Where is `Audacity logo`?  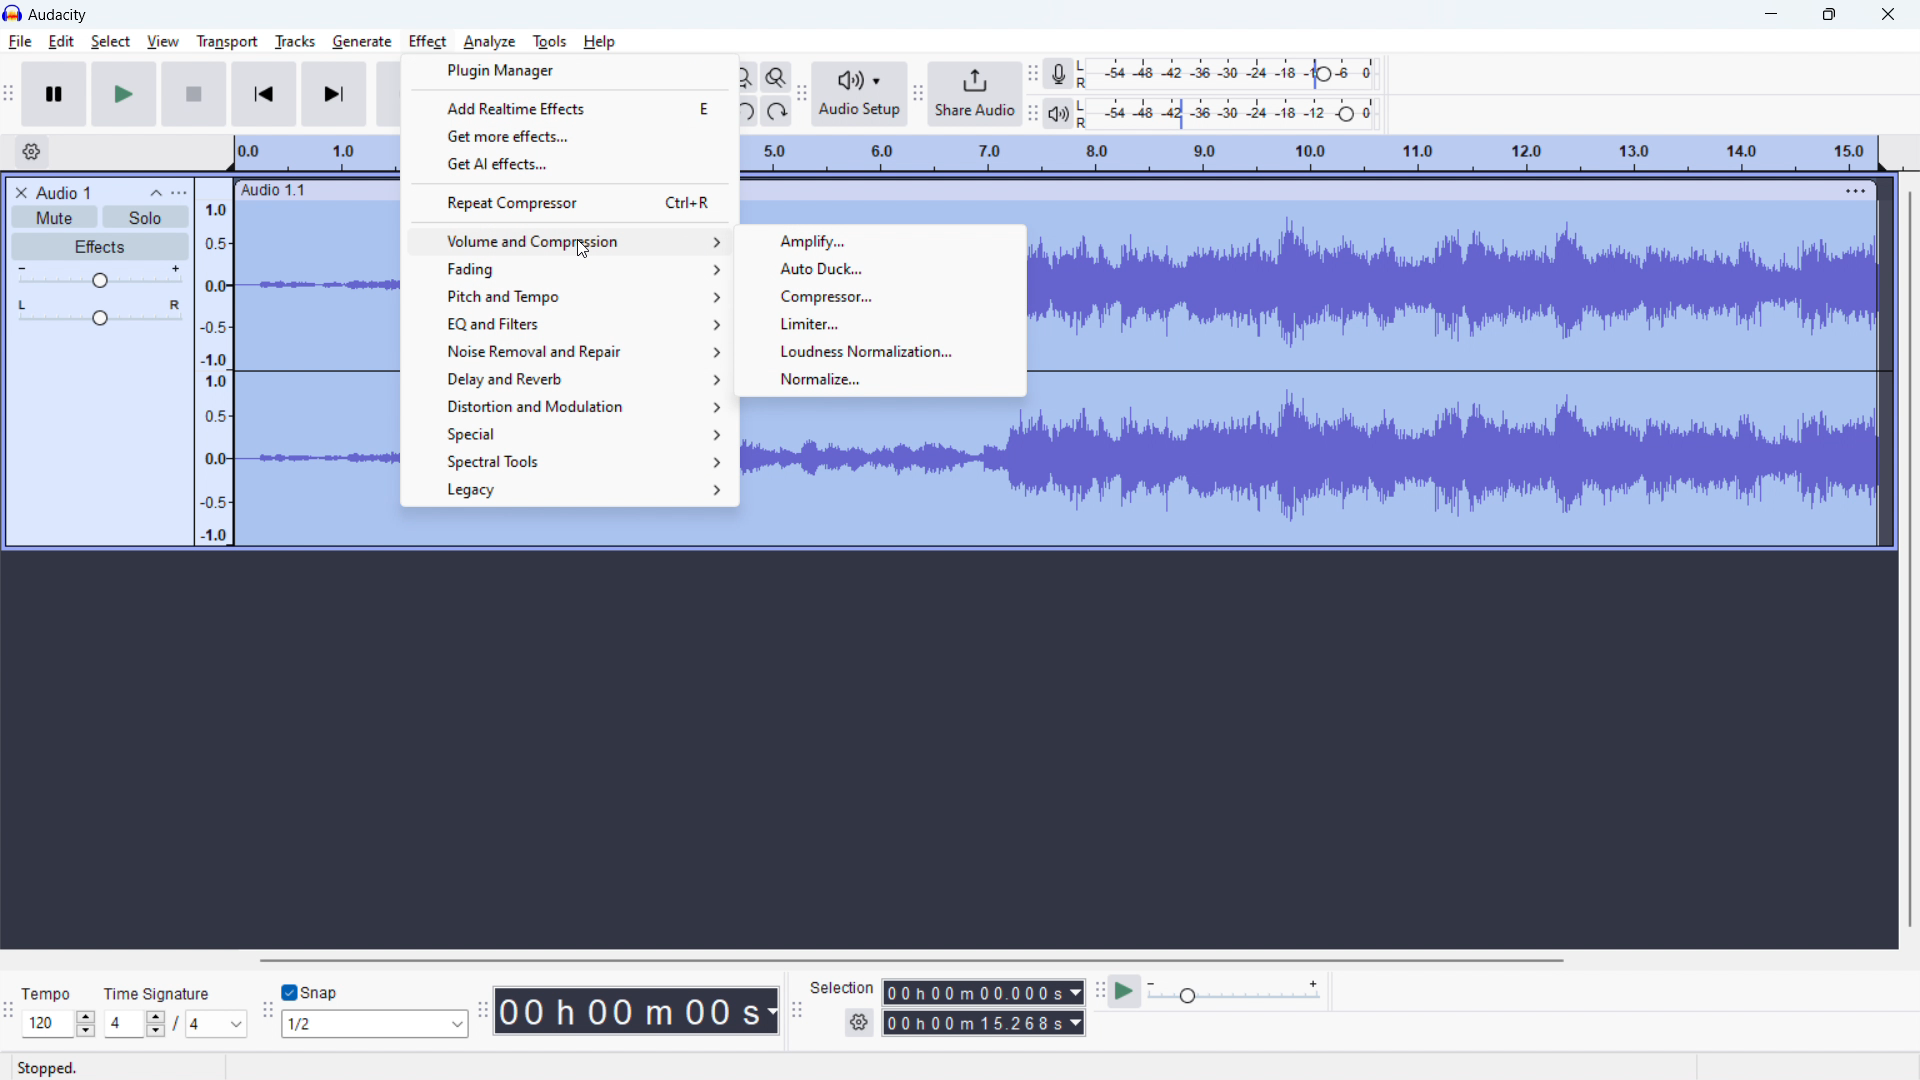 Audacity logo is located at coordinates (13, 13).